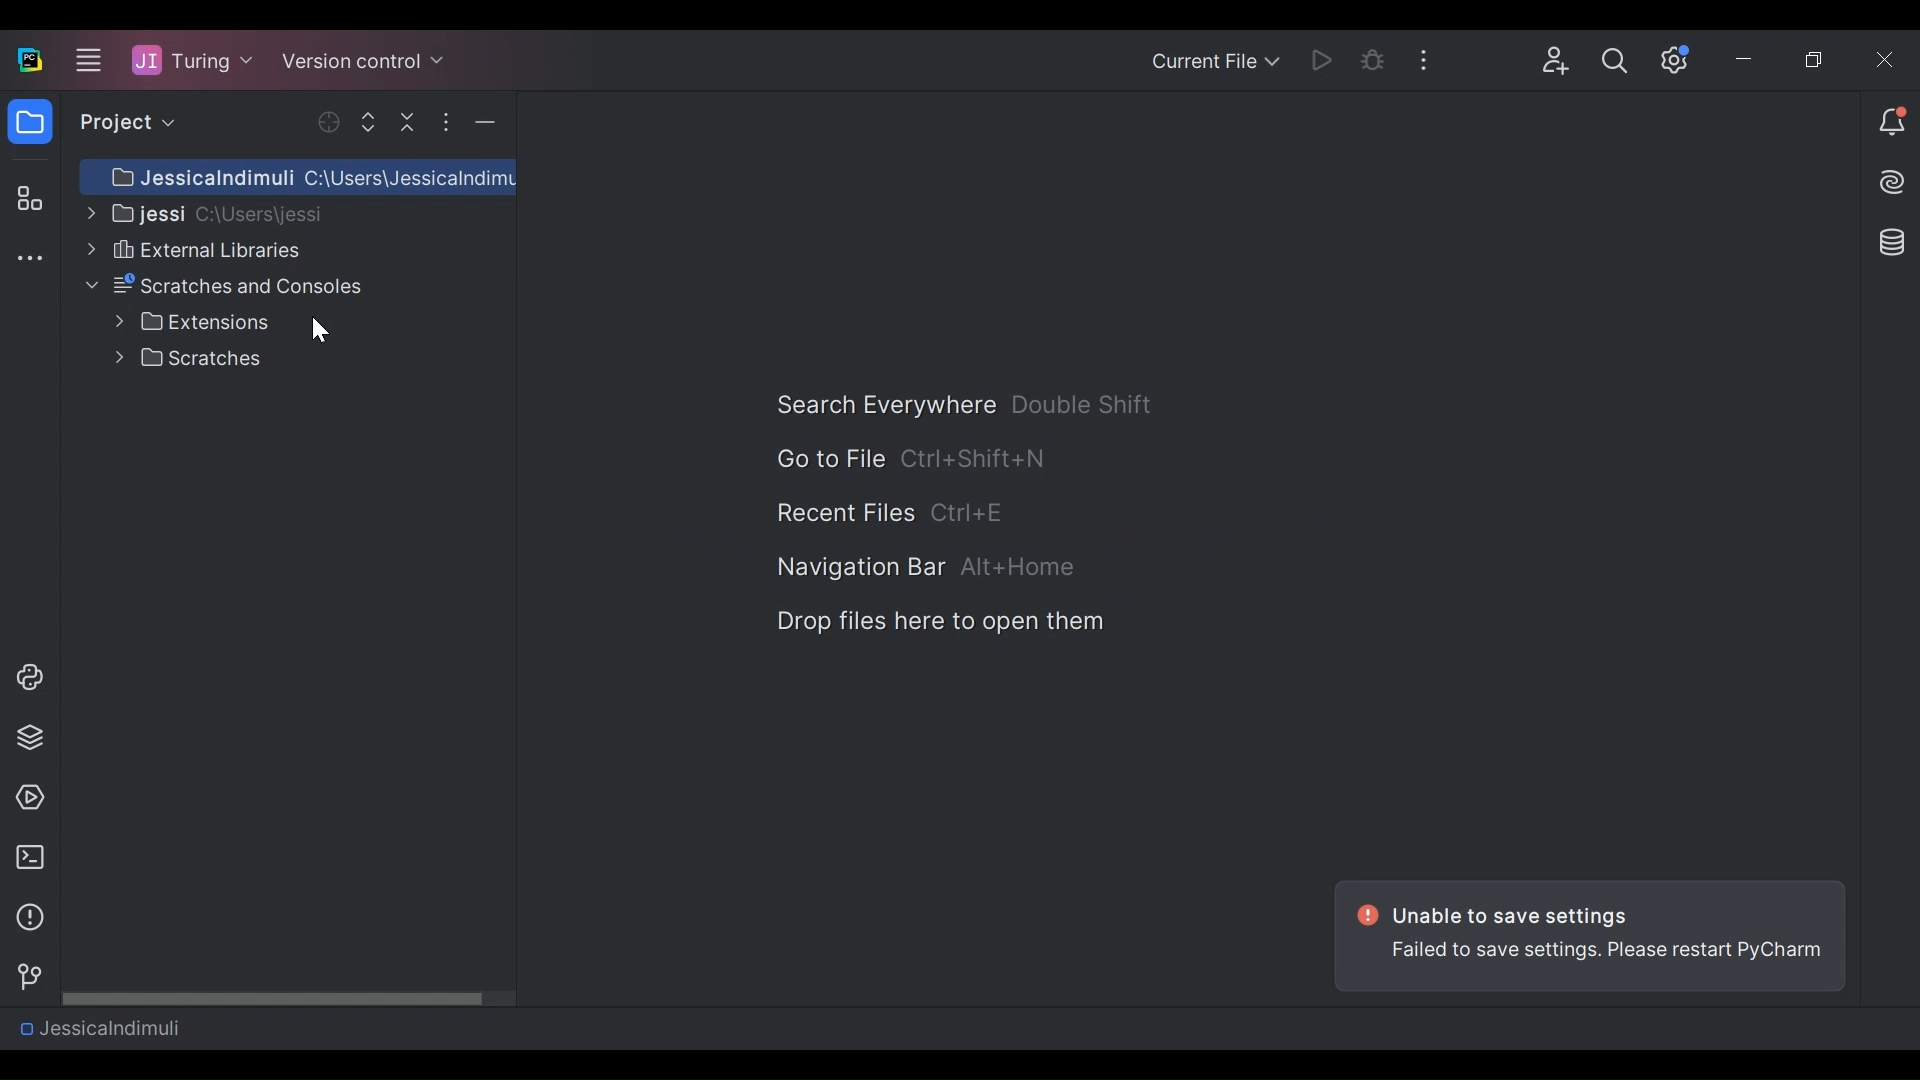 The width and height of the screenshot is (1920, 1080). What do you see at coordinates (24, 977) in the screenshot?
I see `version control` at bounding box center [24, 977].